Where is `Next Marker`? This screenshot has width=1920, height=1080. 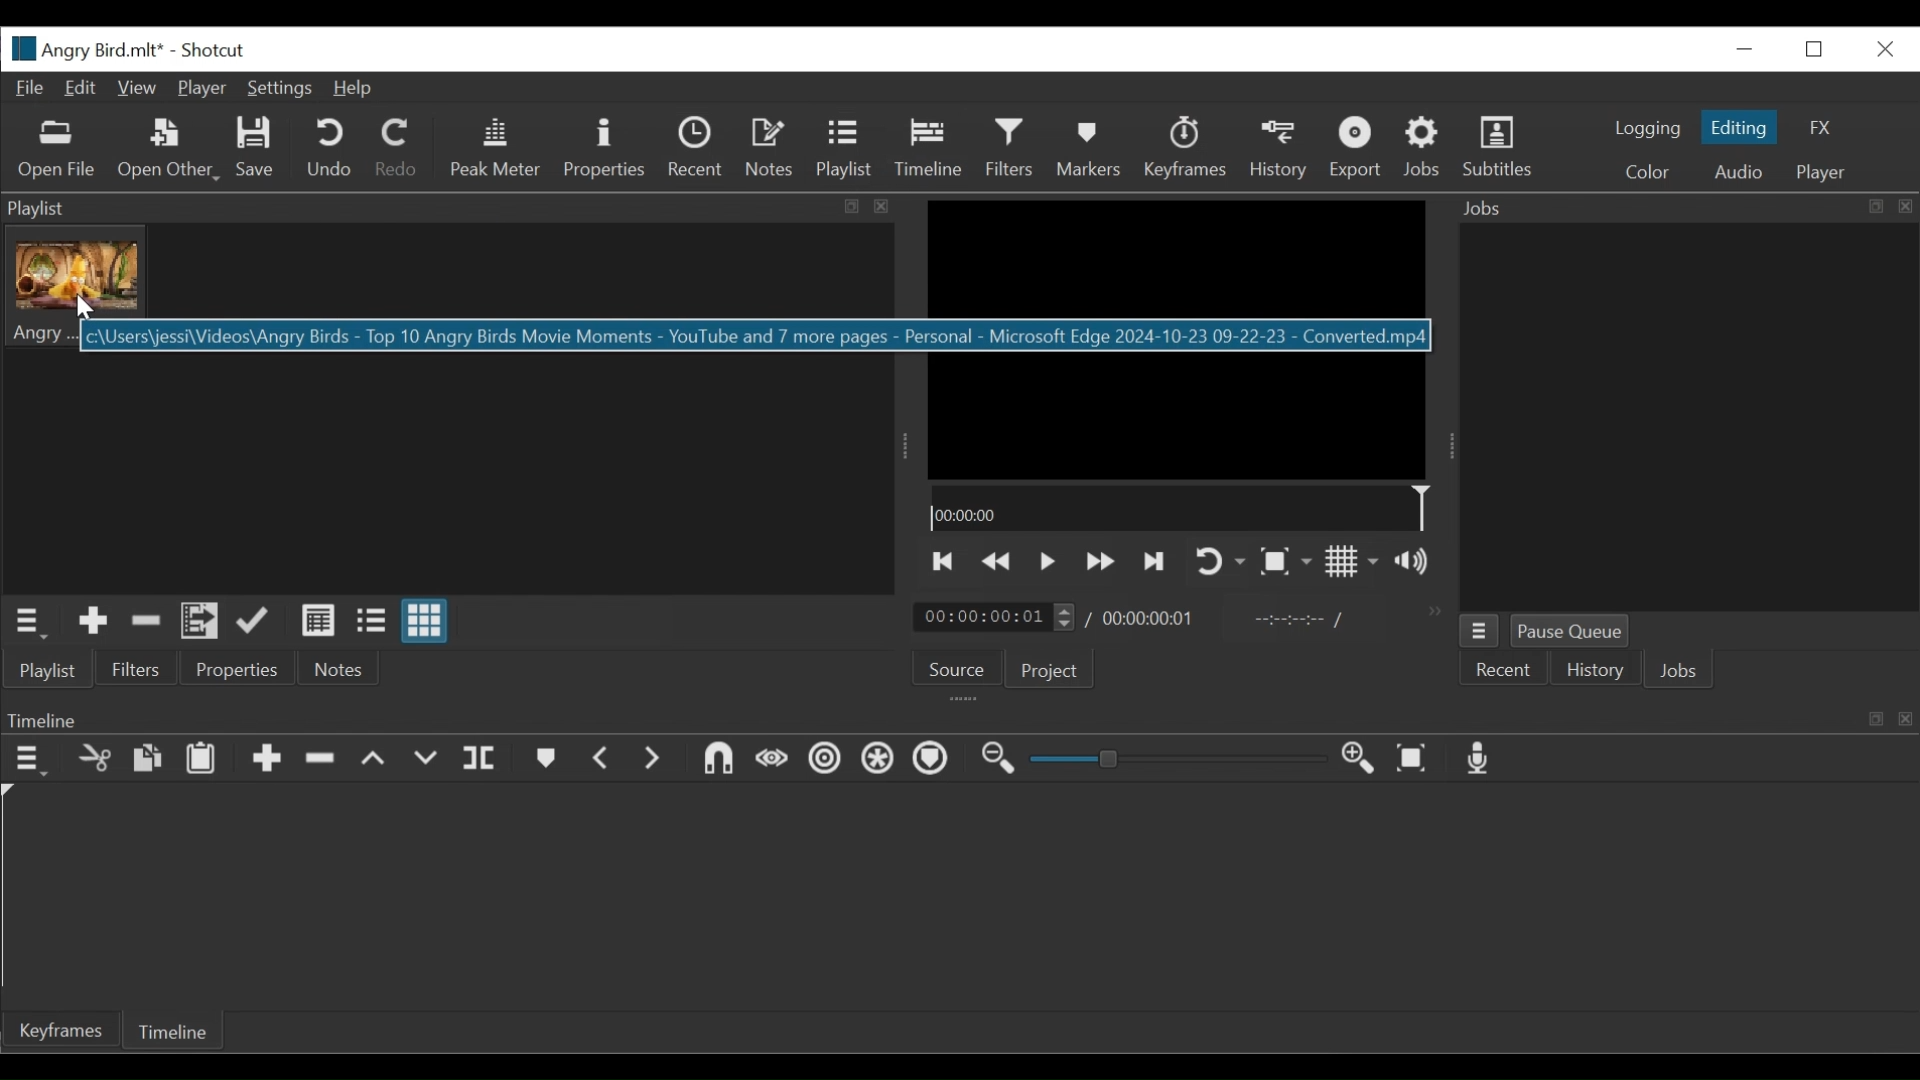 Next Marker is located at coordinates (657, 760).